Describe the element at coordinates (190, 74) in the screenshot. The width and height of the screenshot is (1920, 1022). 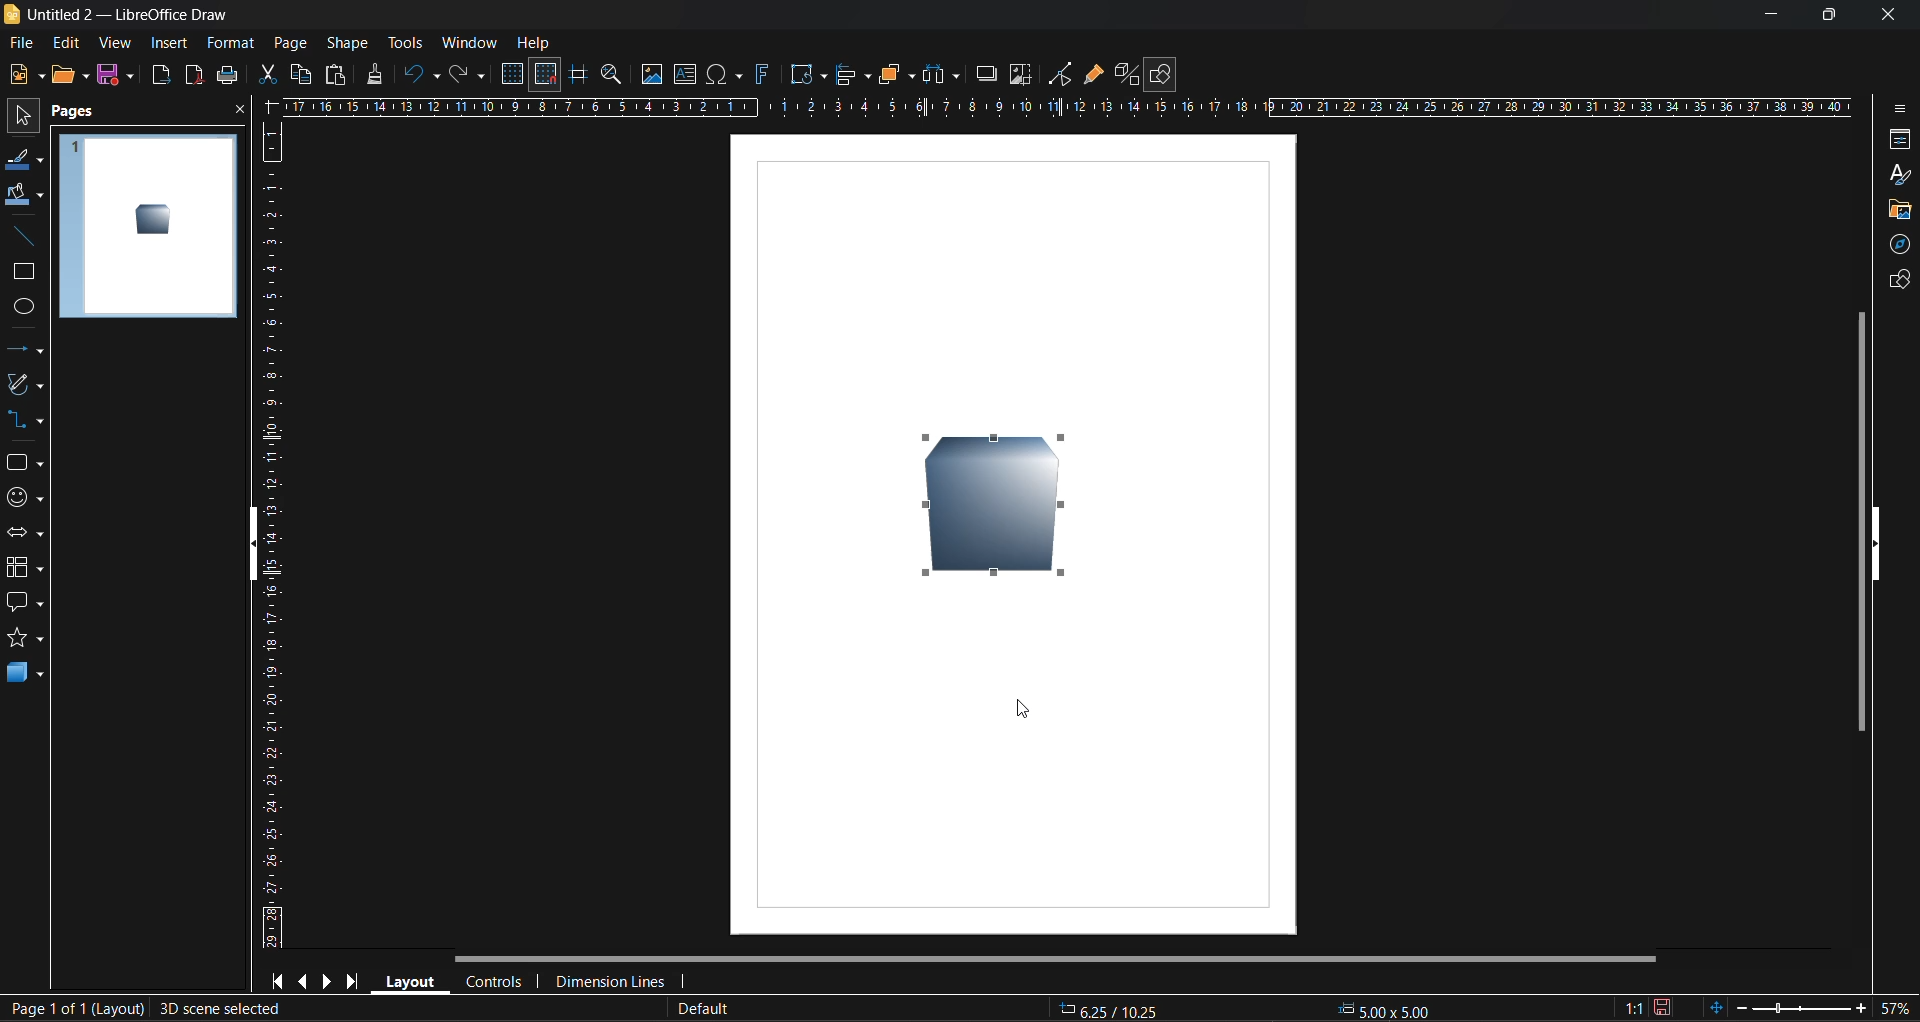
I see `export as pdf` at that location.